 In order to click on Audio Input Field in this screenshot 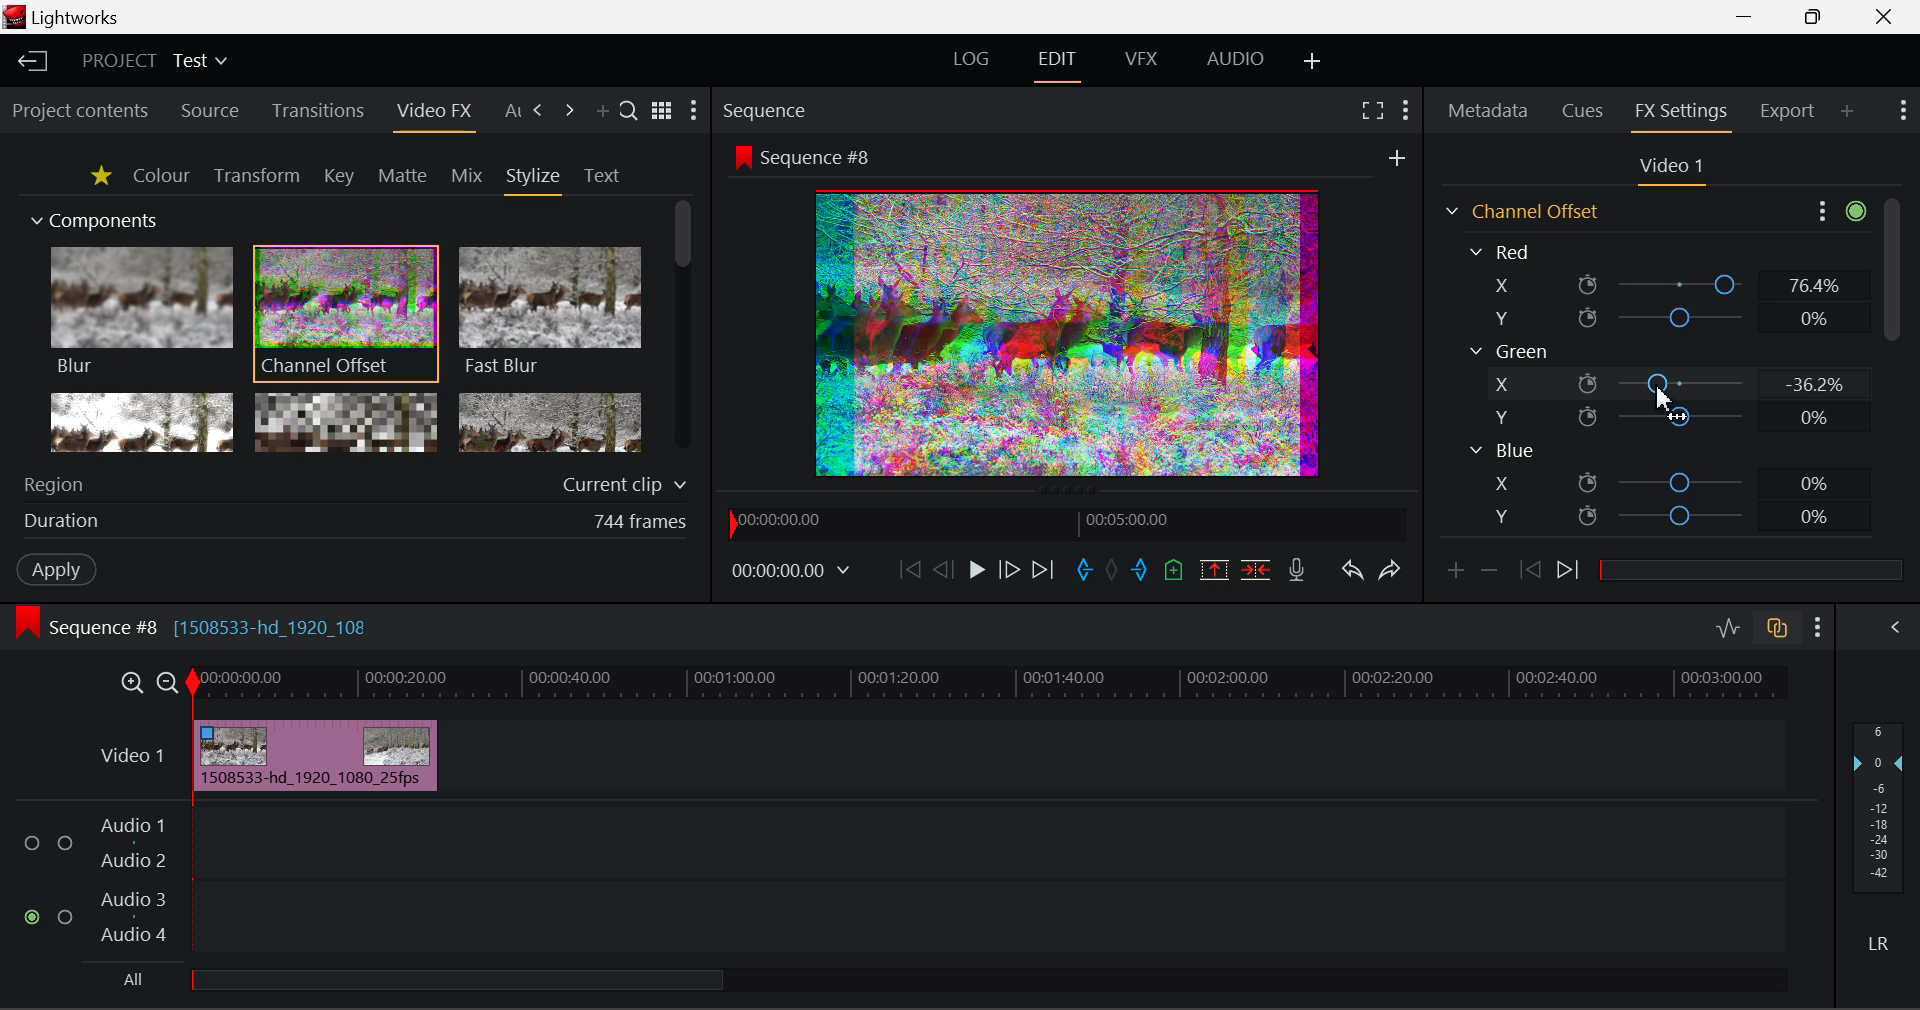, I will do `click(899, 882)`.